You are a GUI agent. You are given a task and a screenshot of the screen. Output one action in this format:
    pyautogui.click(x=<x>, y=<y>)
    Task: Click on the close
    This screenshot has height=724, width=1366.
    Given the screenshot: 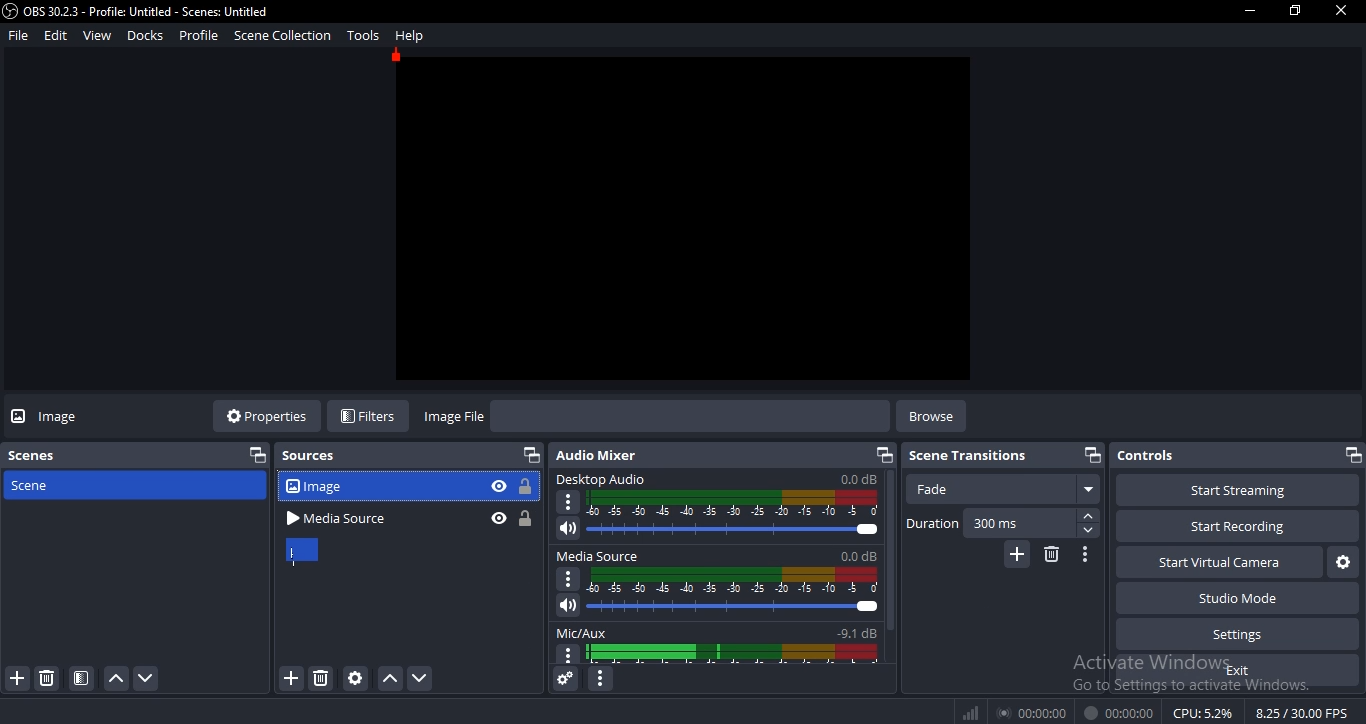 What is the action you would take?
    pyautogui.click(x=1342, y=12)
    